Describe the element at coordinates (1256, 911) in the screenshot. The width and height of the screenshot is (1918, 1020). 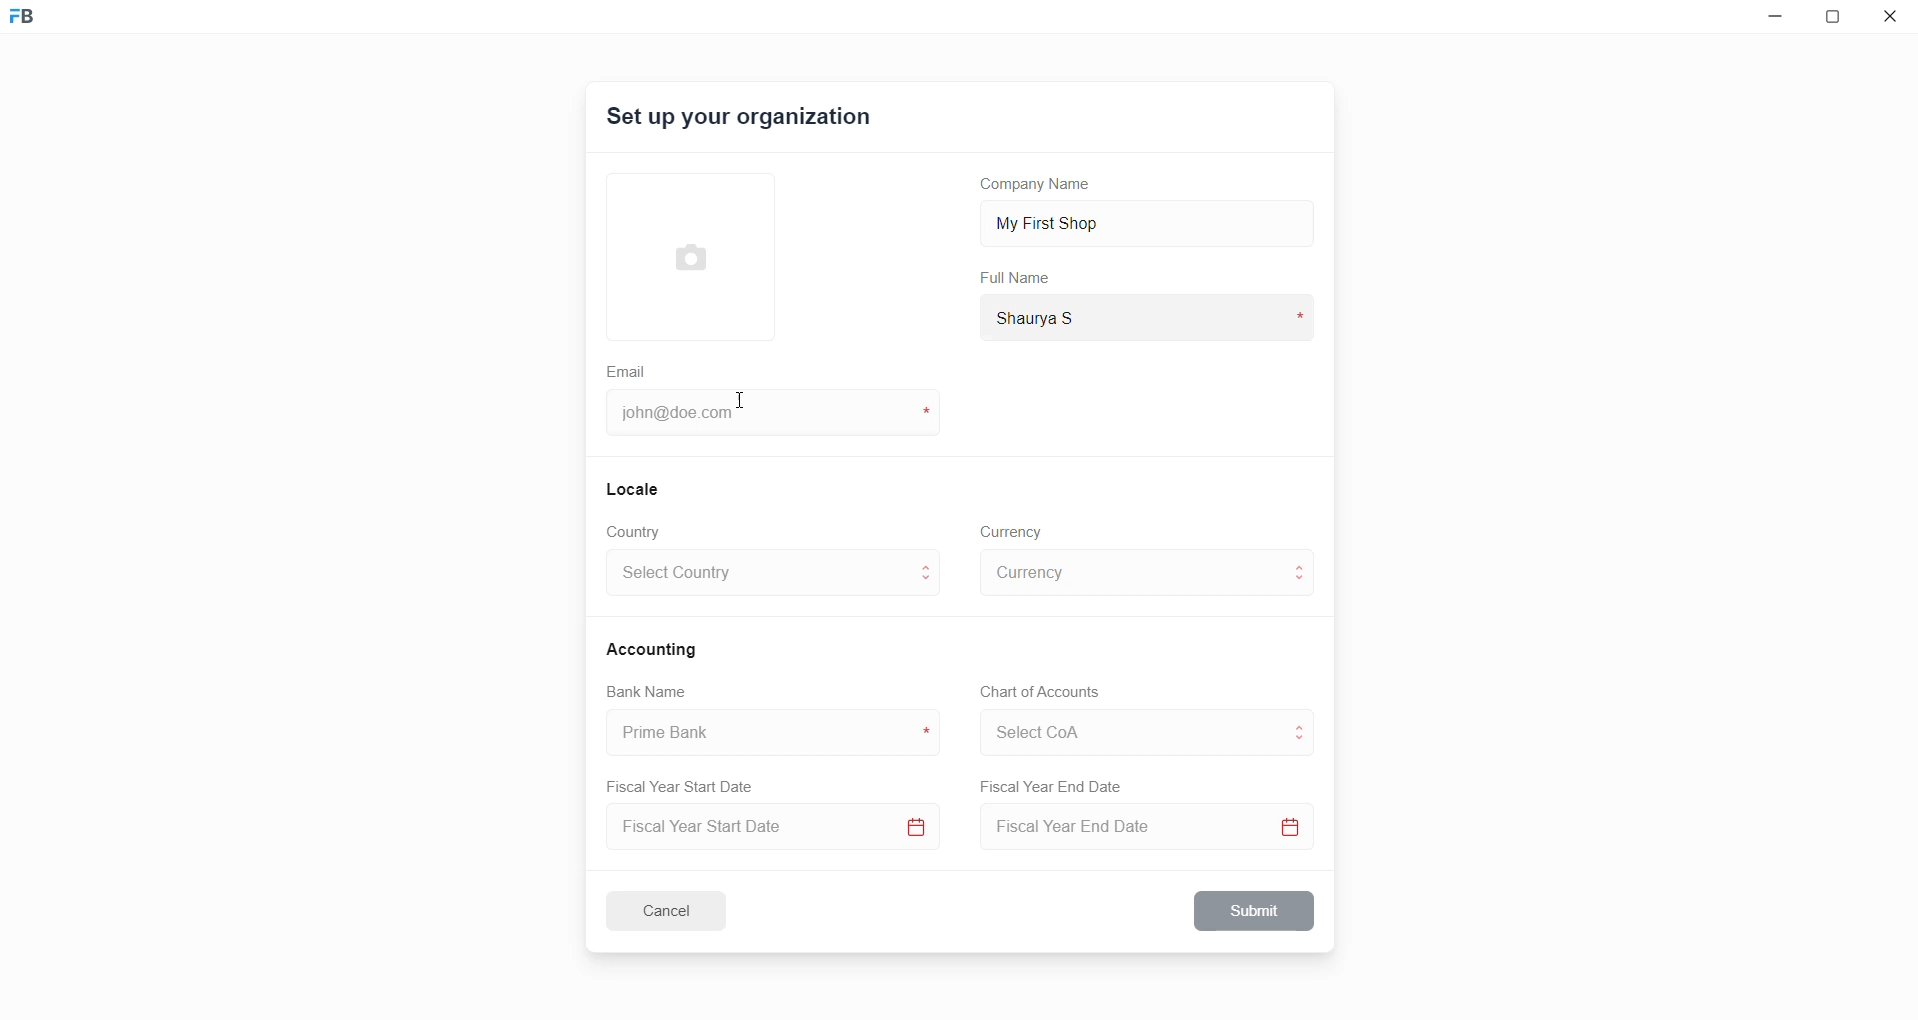
I see `Submit ` at that location.